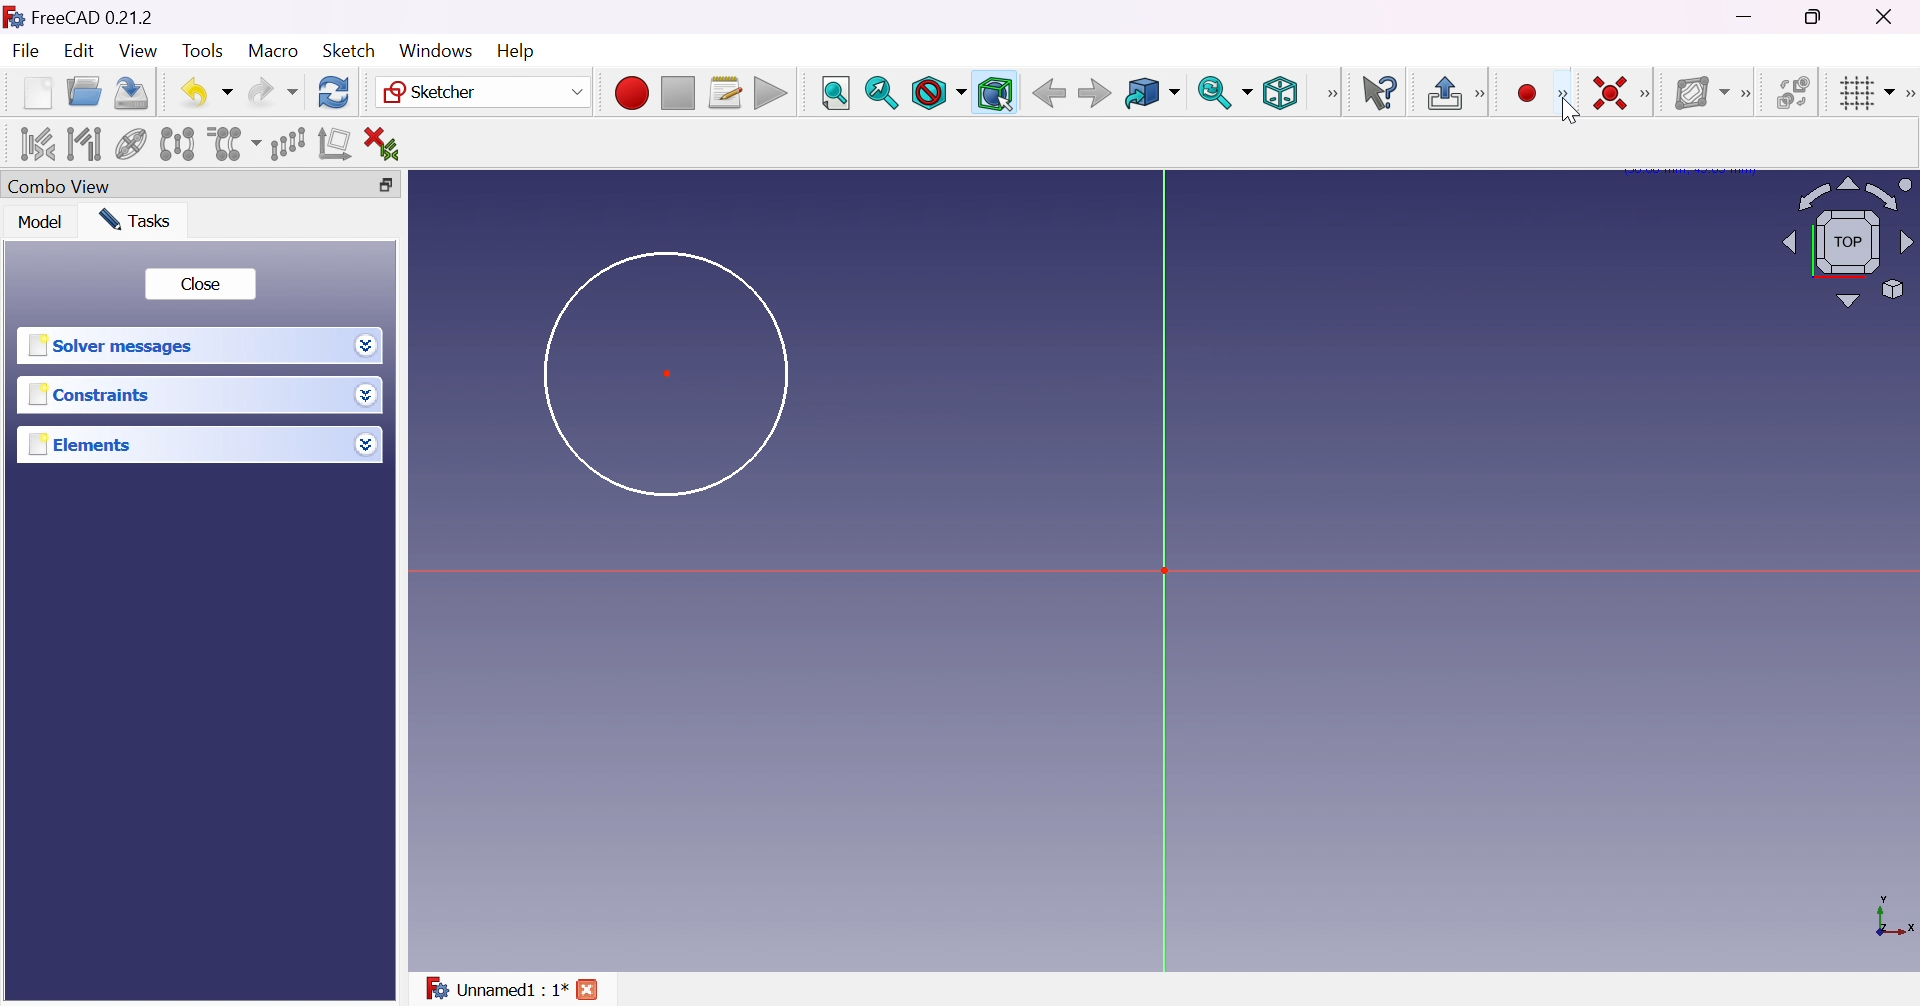 This screenshot has height=1006, width=1920. What do you see at coordinates (1562, 95) in the screenshot?
I see `Sketcher geometries` at bounding box center [1562, 95].